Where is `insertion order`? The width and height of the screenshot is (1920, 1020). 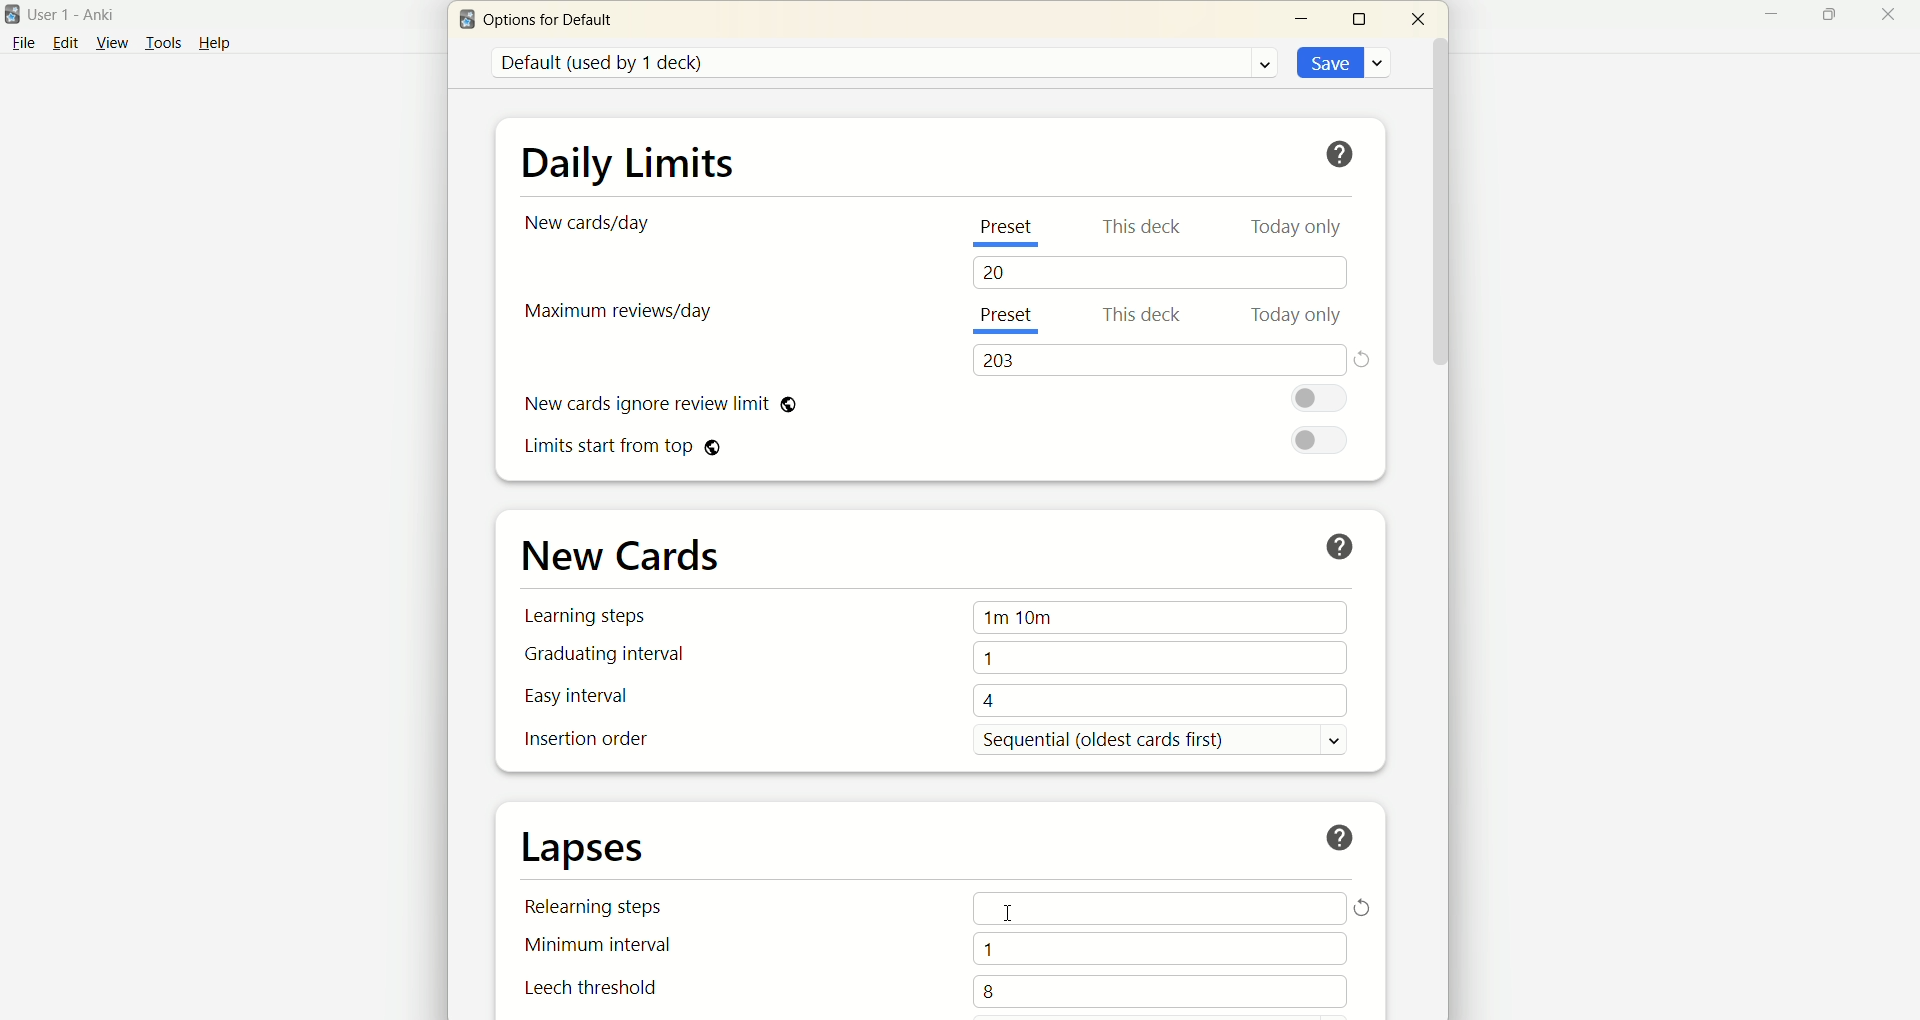
insertion order is located at coordinates (584, 740).